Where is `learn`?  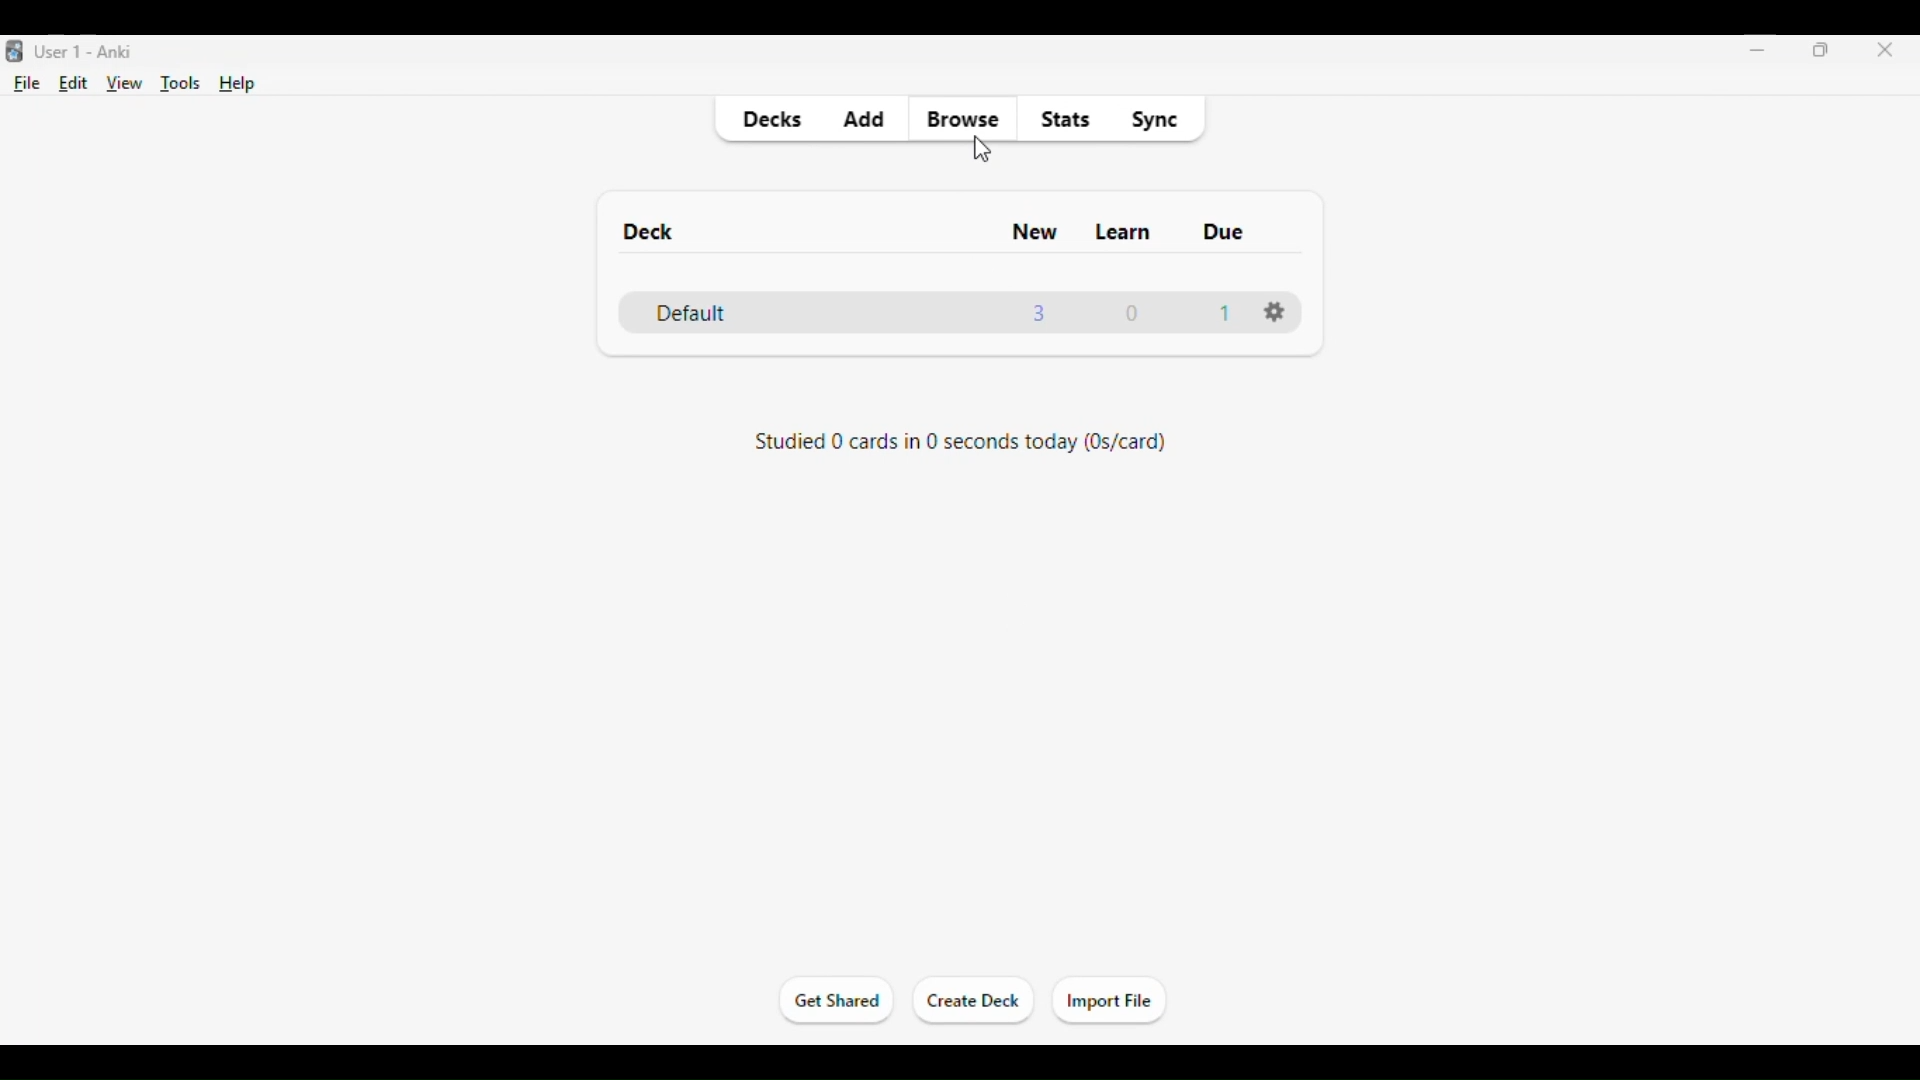
learn is located at coordinates (1123, 232).